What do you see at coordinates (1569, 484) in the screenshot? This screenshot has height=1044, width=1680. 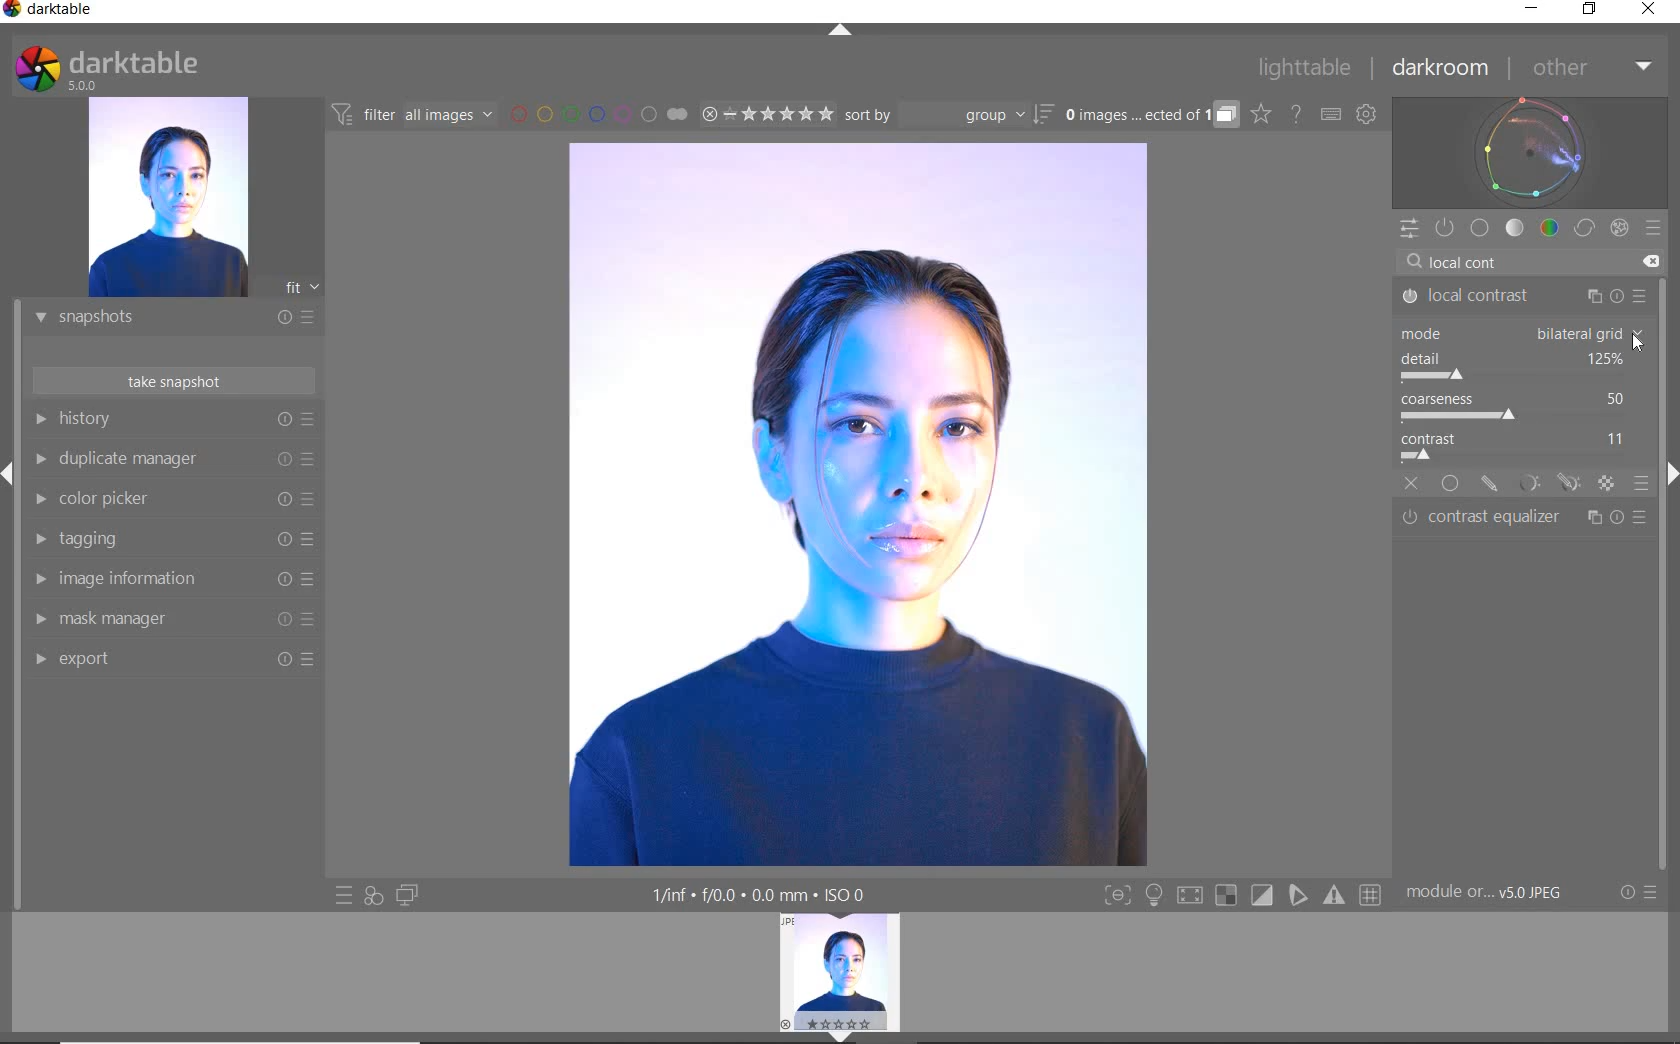 I see `MASK OPTION` at bounding box center [1569, 484].